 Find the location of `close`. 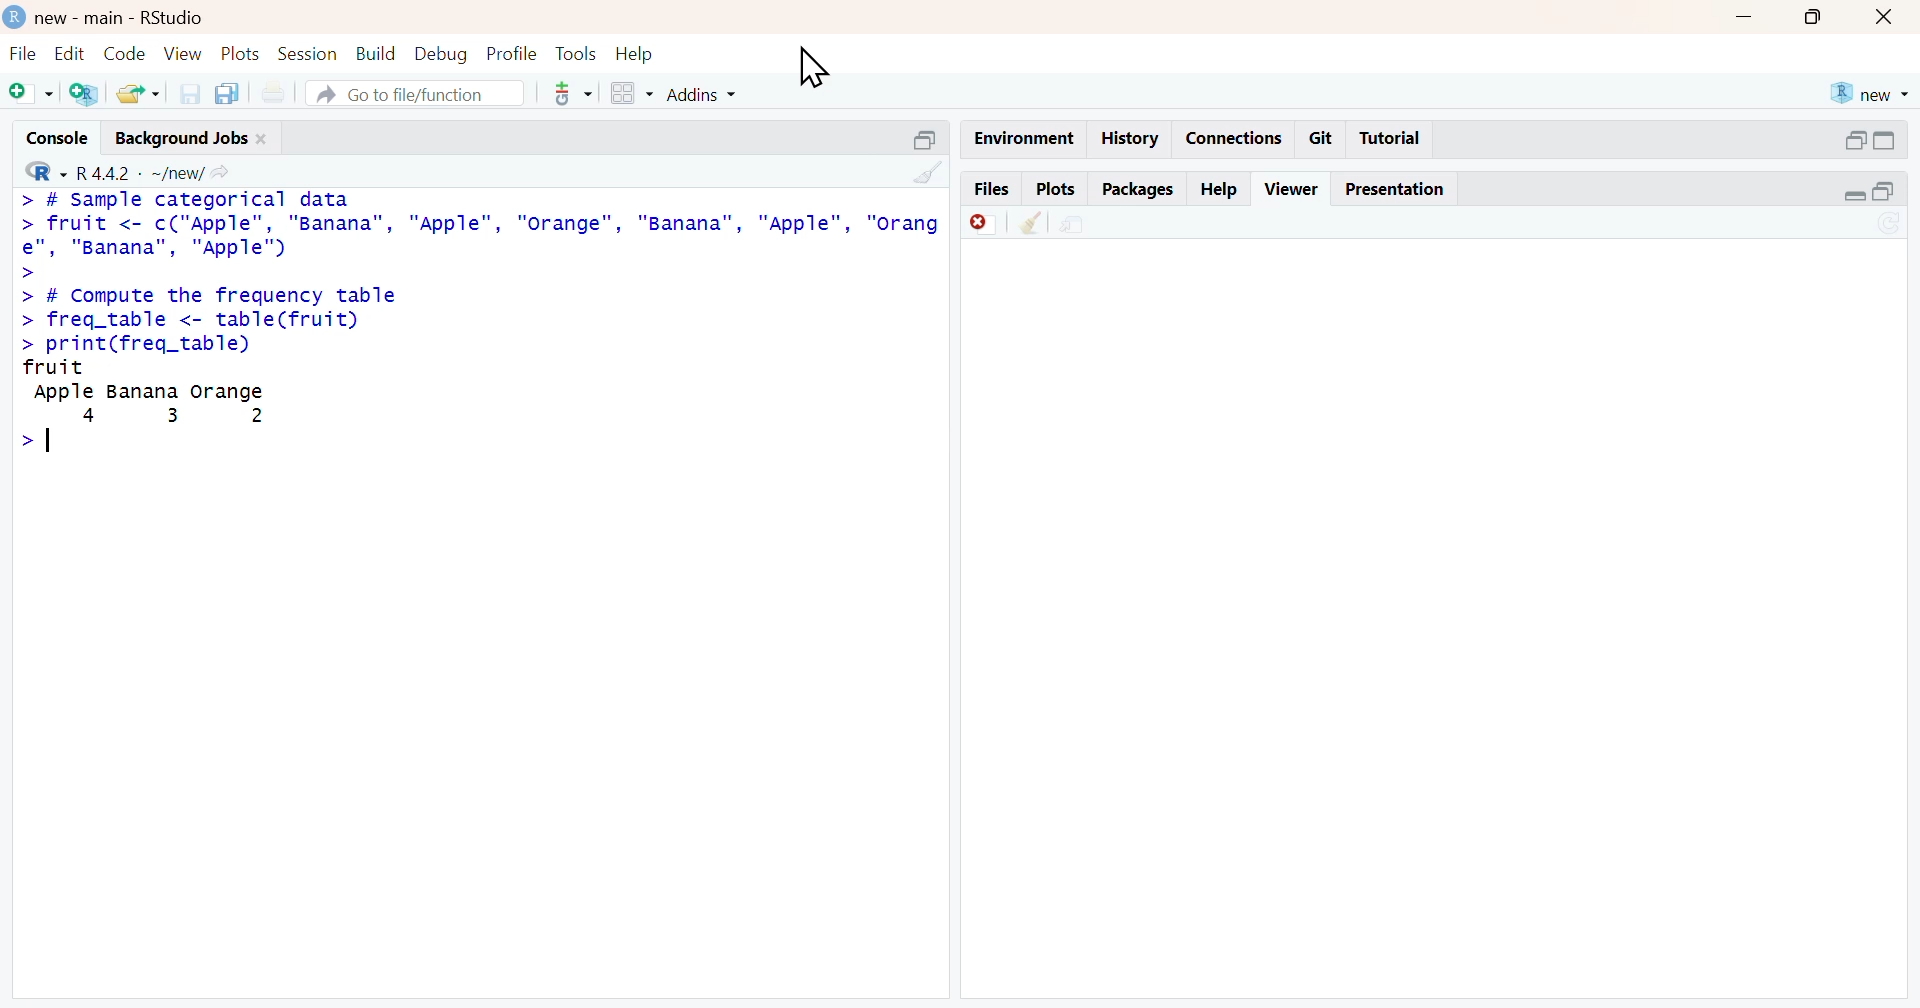

close is located at coordinates (1889, 19).